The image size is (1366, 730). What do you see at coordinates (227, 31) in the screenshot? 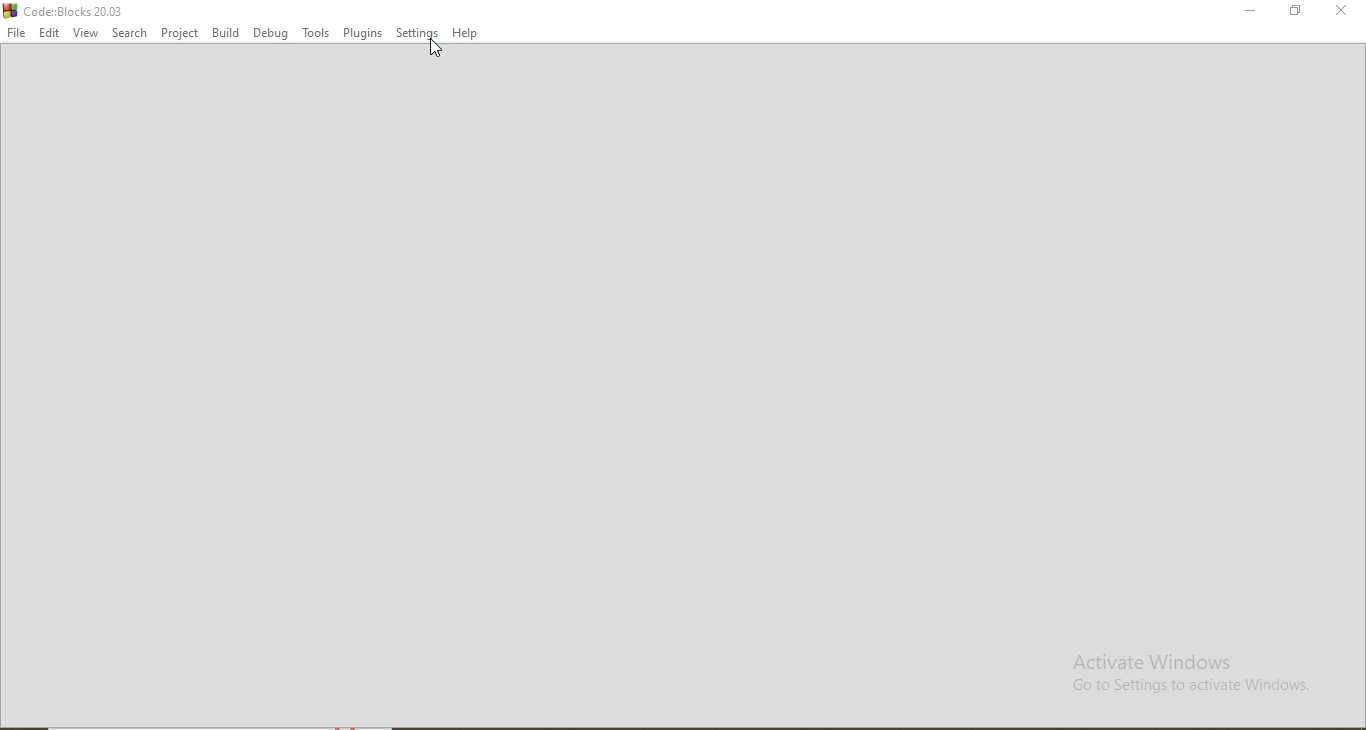
I see `Build ` at bounding box center [227, 31].